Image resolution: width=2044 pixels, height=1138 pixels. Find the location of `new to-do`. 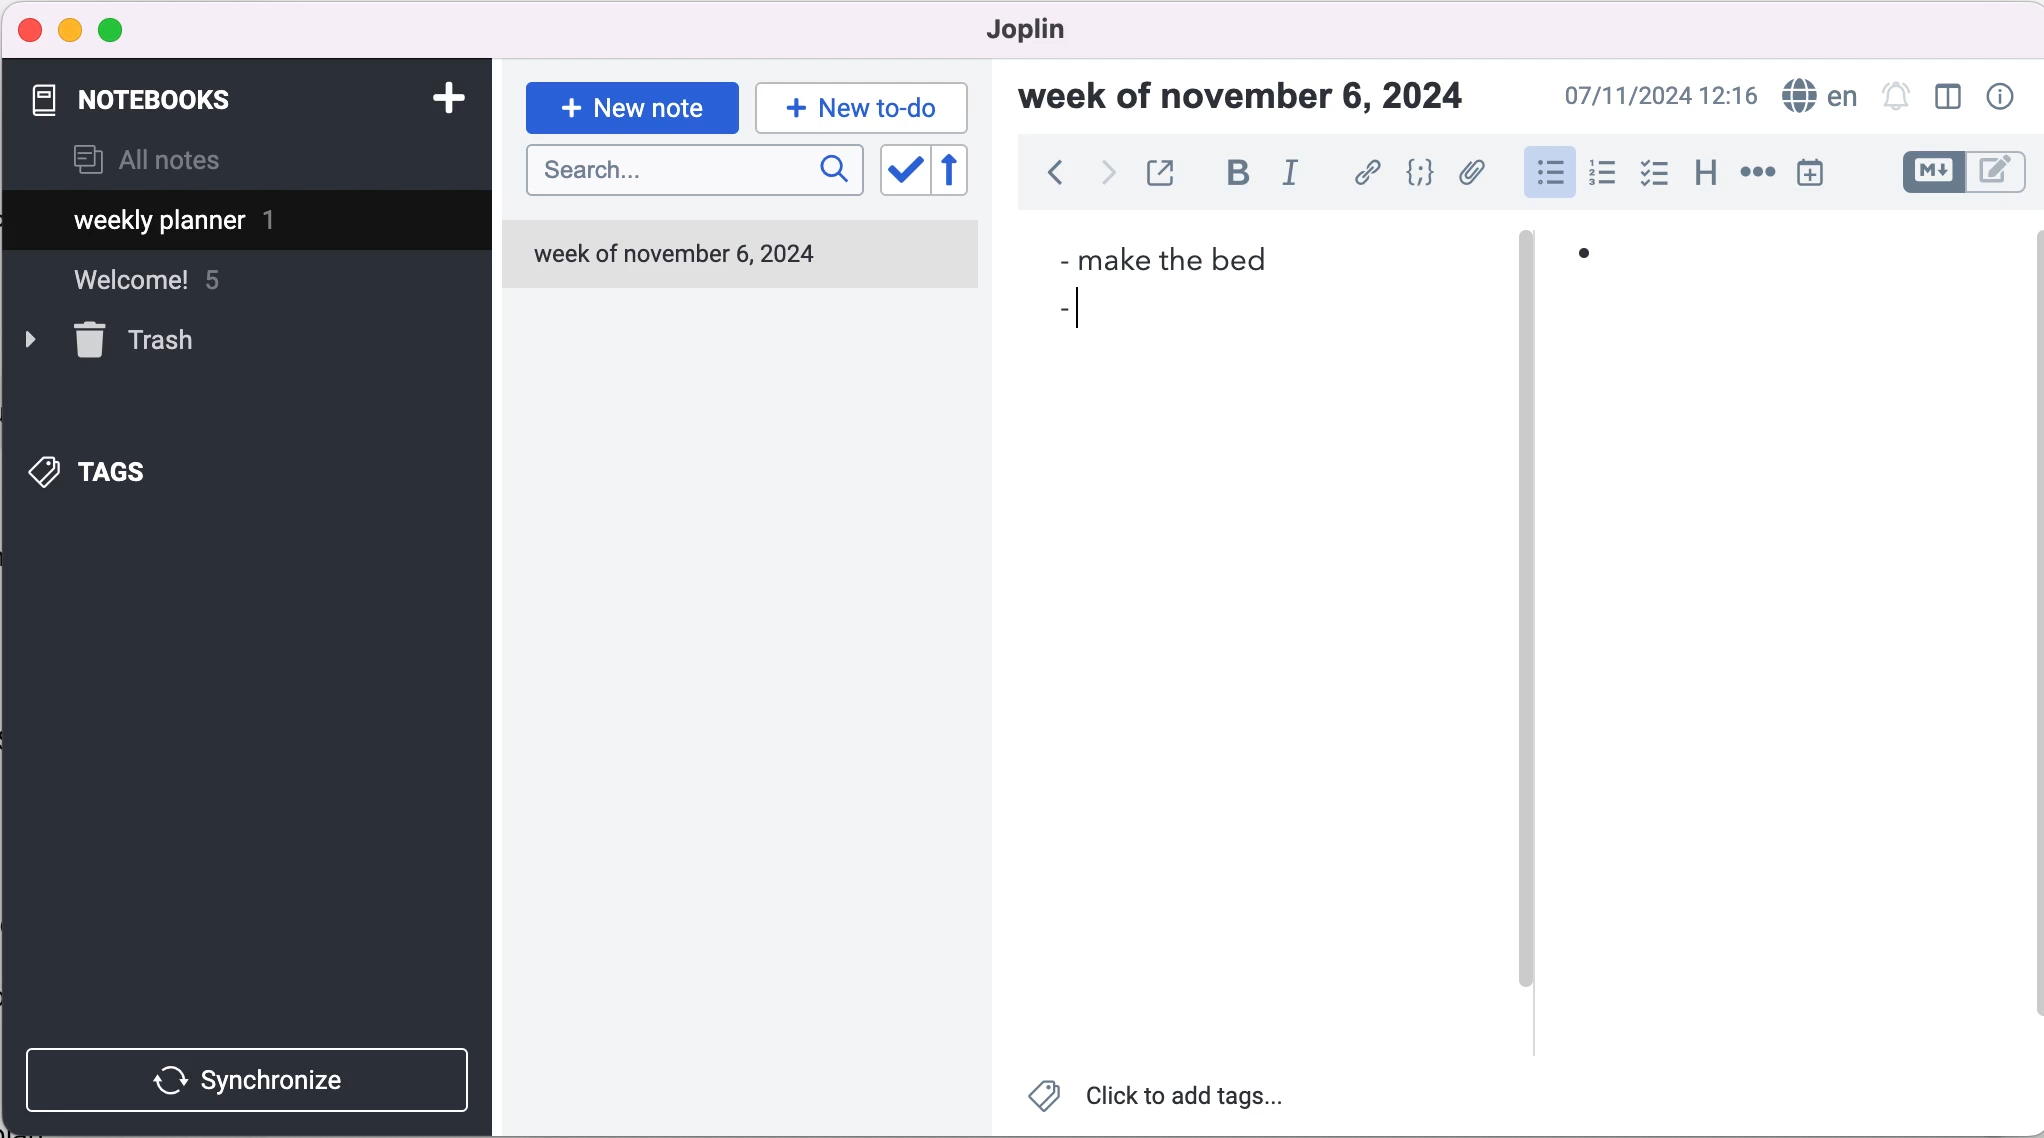

new to-do is located at coordinates (858, 107).